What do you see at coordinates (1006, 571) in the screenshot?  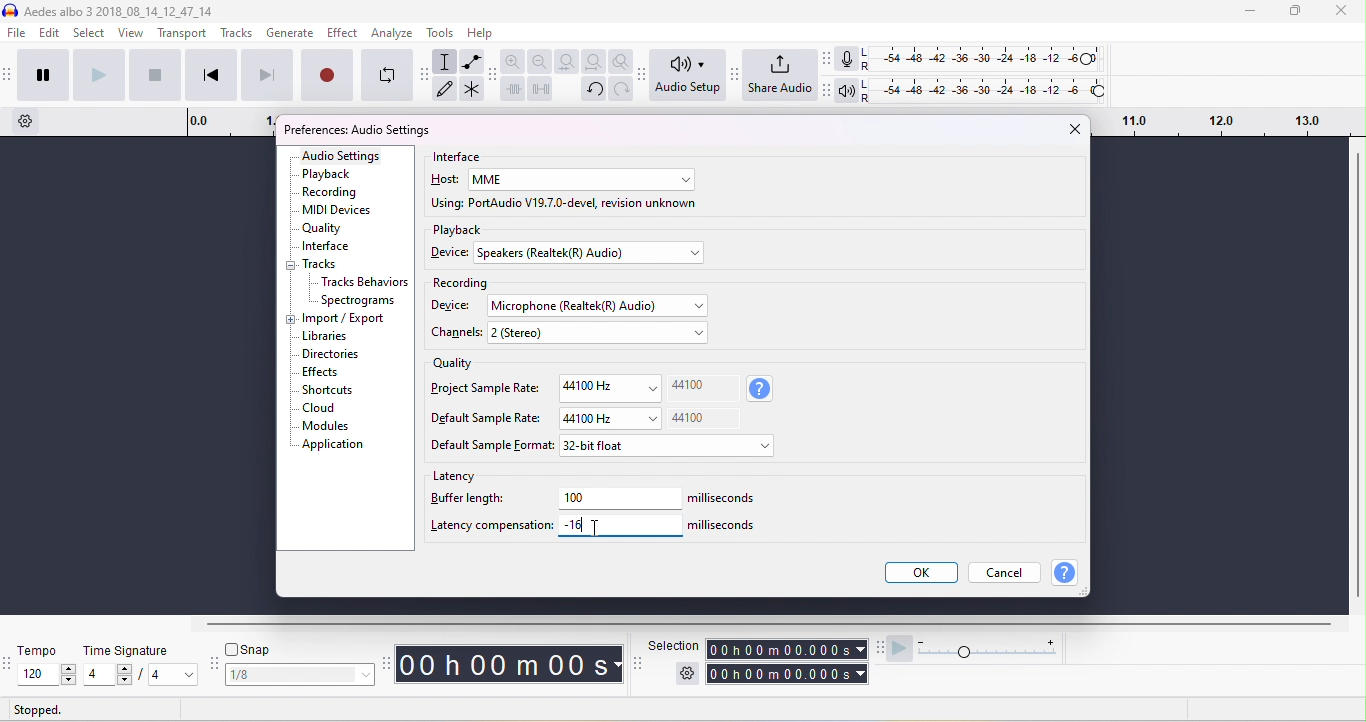 I see `cancel` at bounding box center [1006, 571].